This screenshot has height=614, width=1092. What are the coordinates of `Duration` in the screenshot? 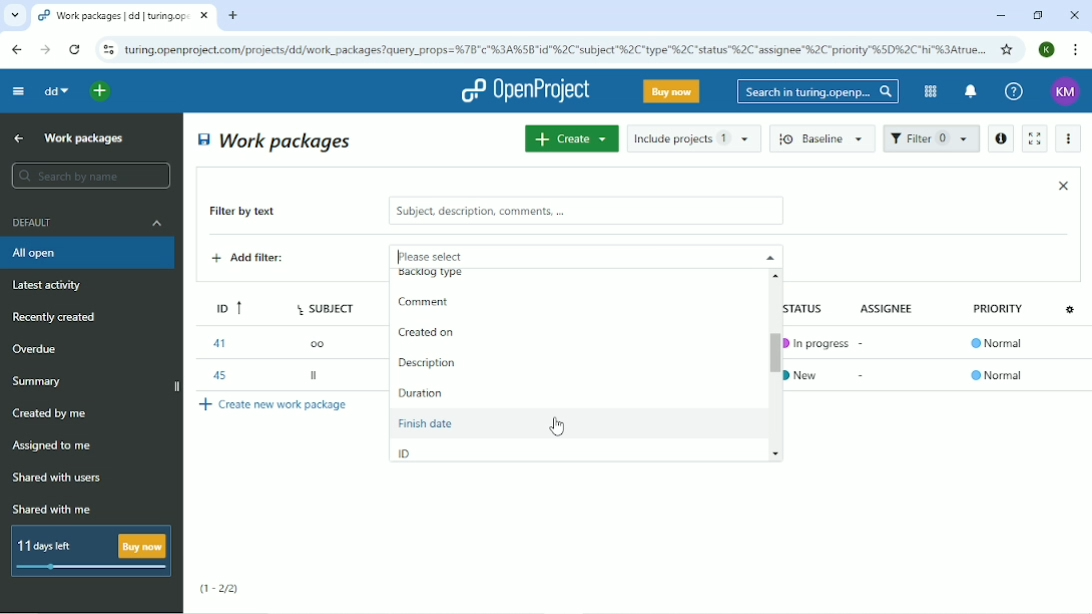 It's located at (423, 392).